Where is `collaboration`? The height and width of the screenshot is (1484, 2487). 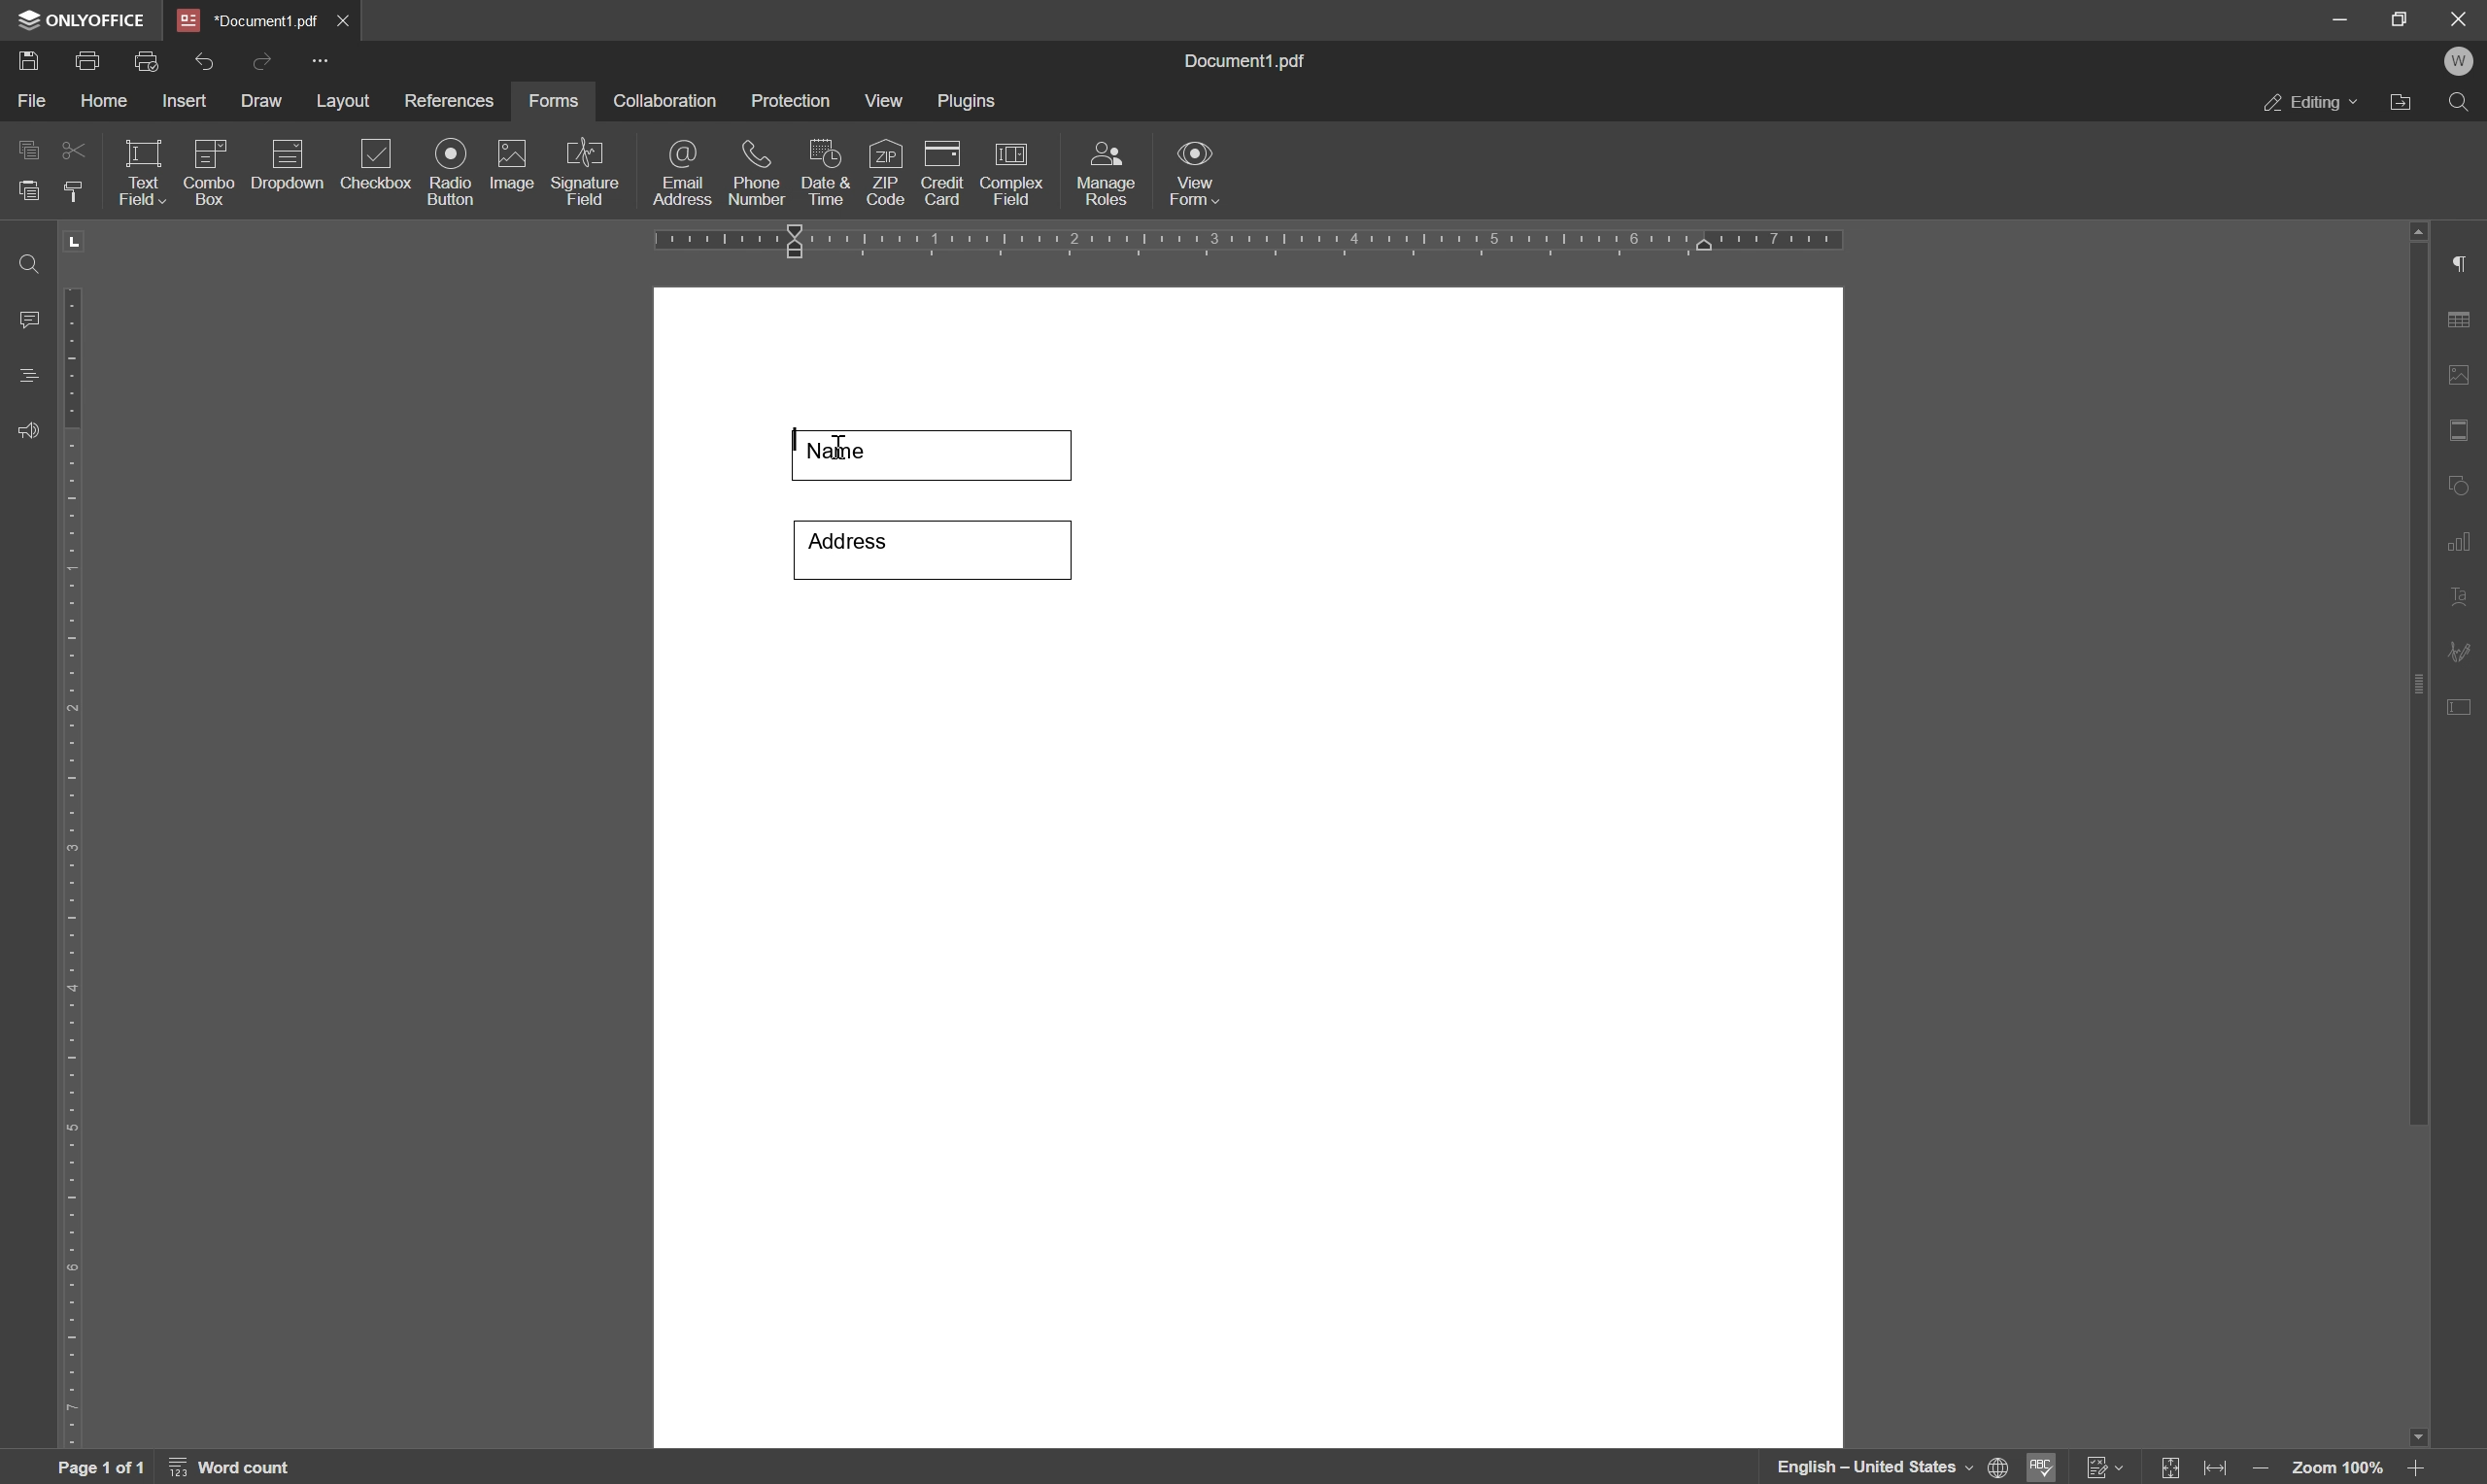 collaboration is located at coordinates (667, 102).